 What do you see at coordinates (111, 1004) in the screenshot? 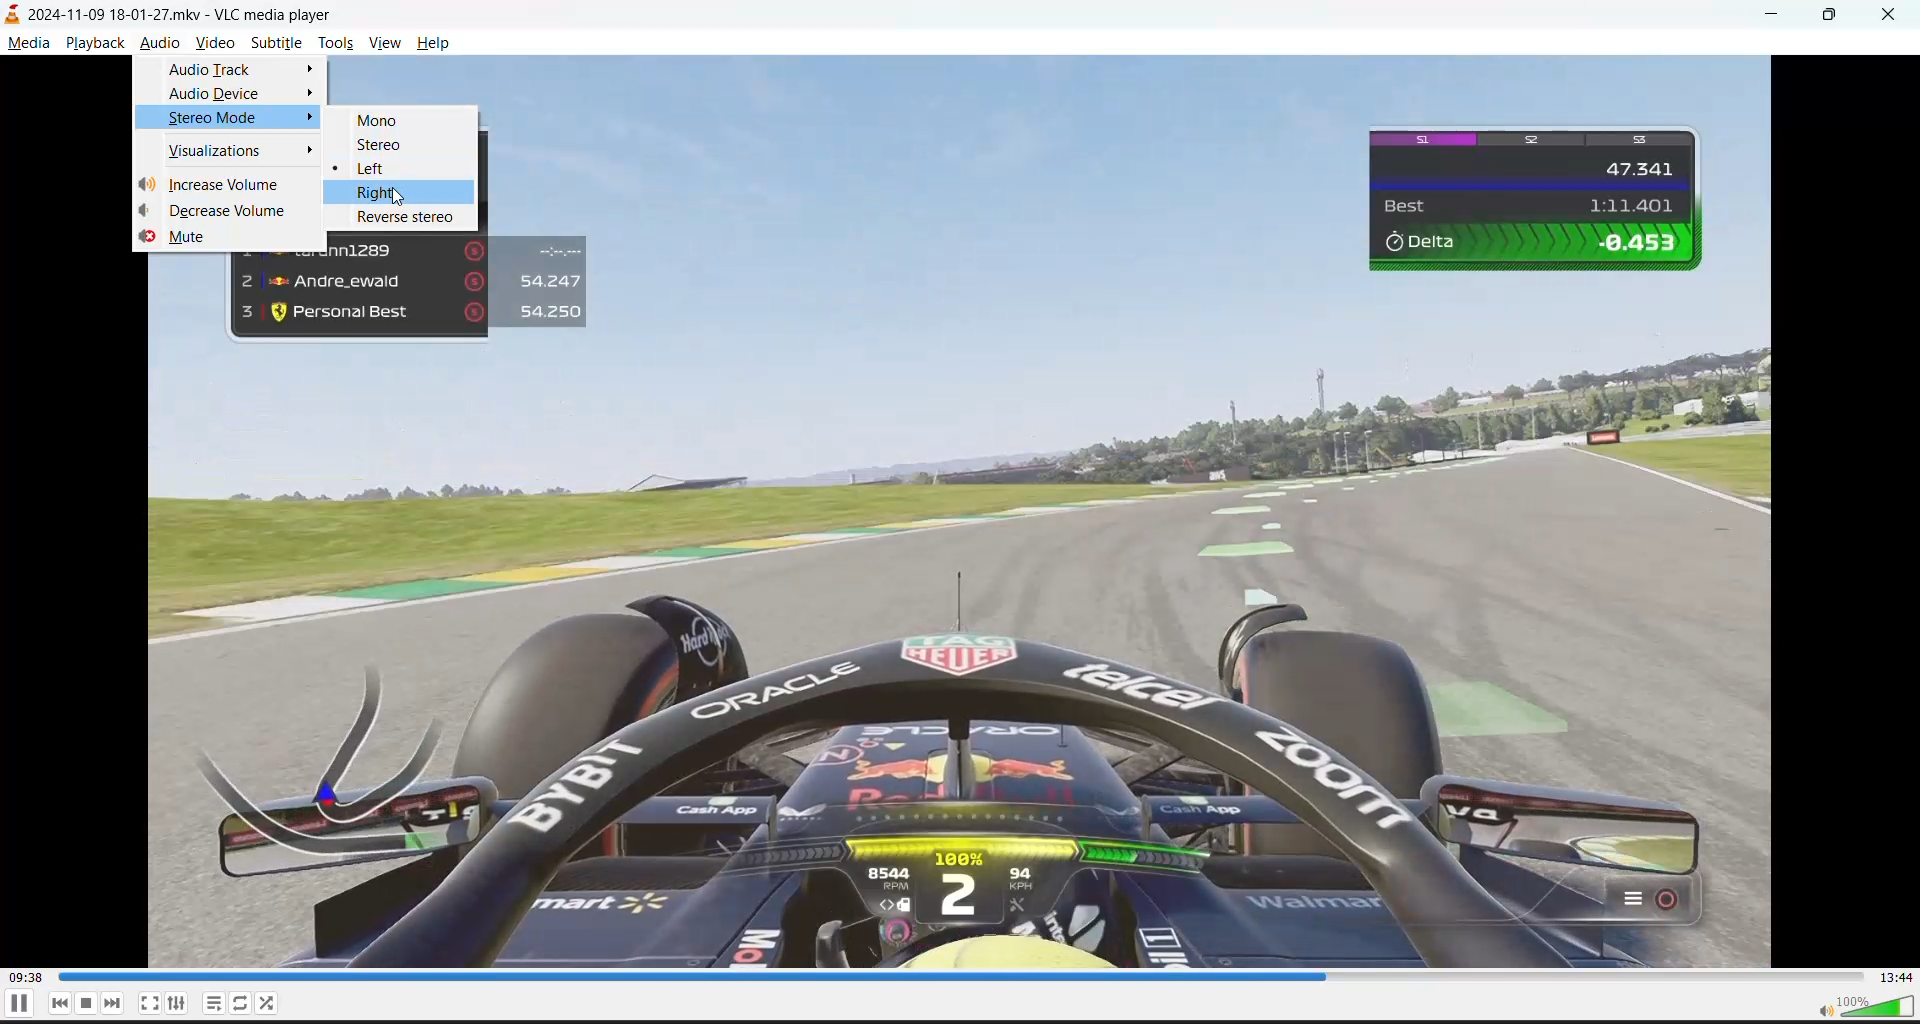
I see `next` at bounding box center [111, 1004].